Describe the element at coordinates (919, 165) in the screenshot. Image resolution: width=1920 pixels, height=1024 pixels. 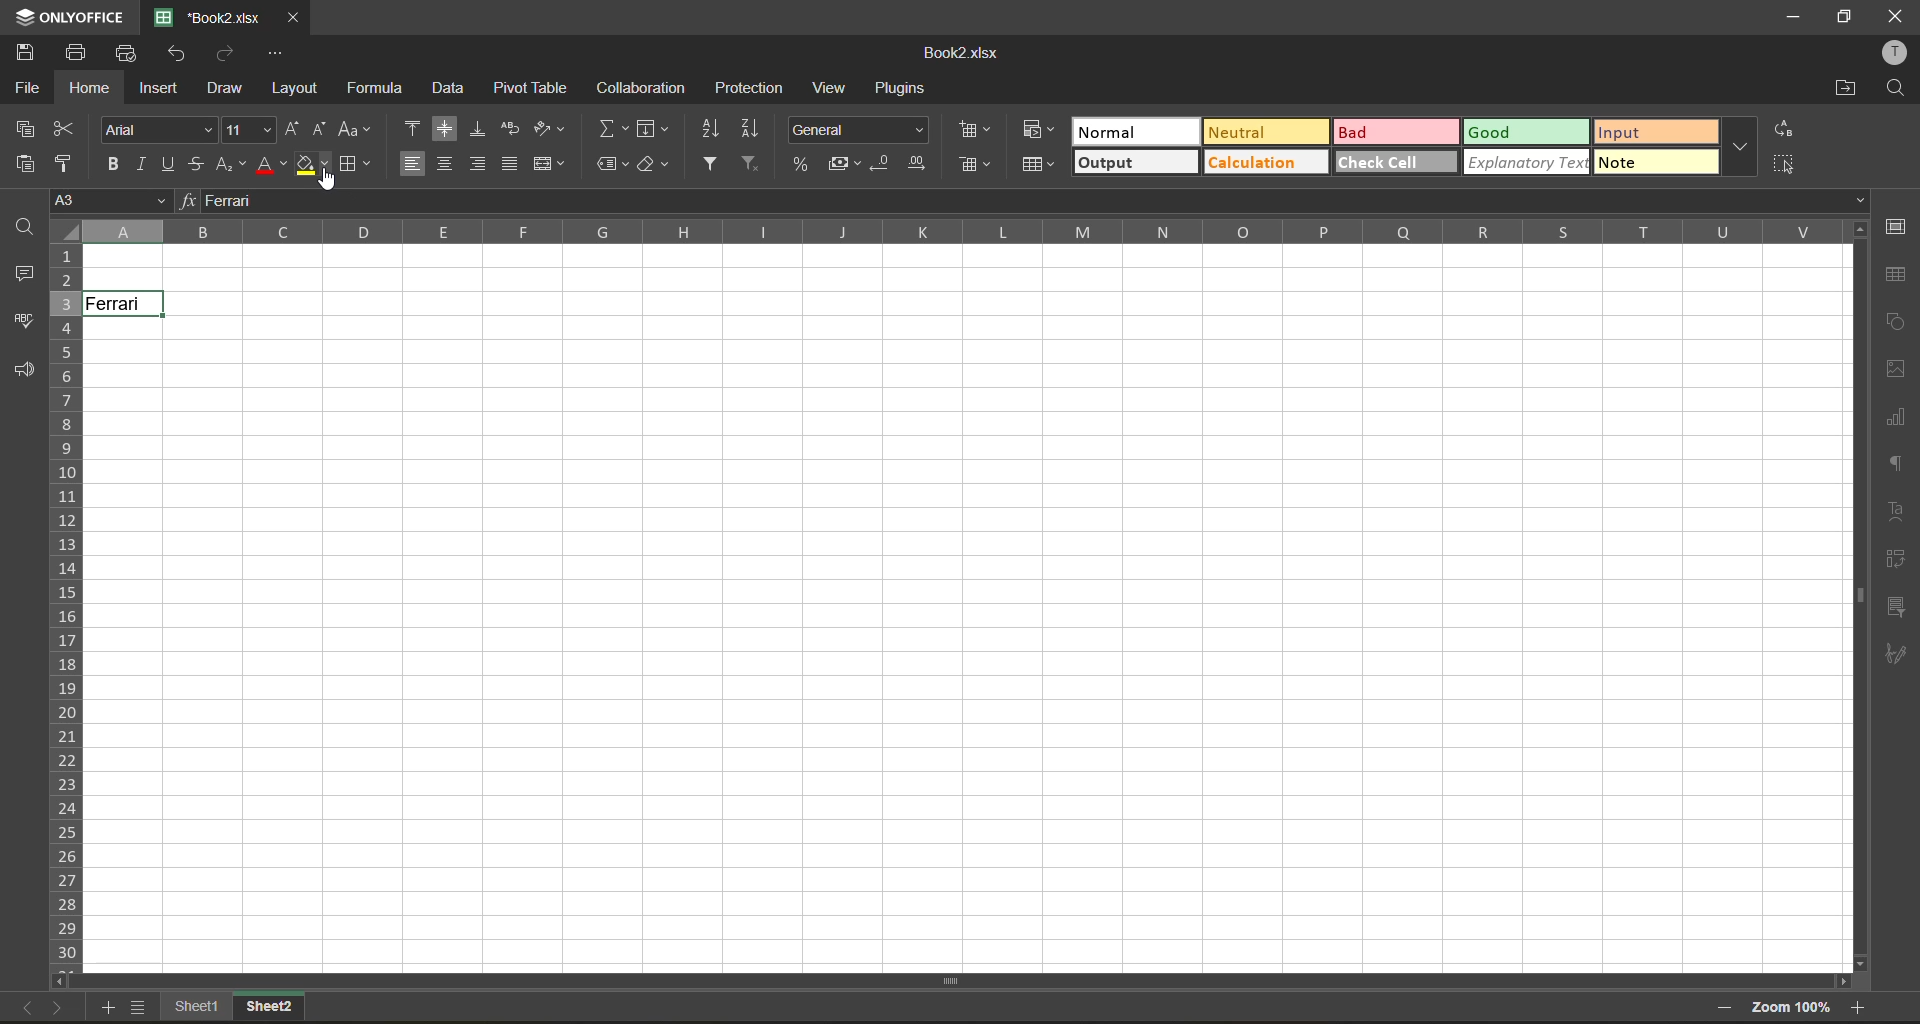
I see `increase decimal` at that location.